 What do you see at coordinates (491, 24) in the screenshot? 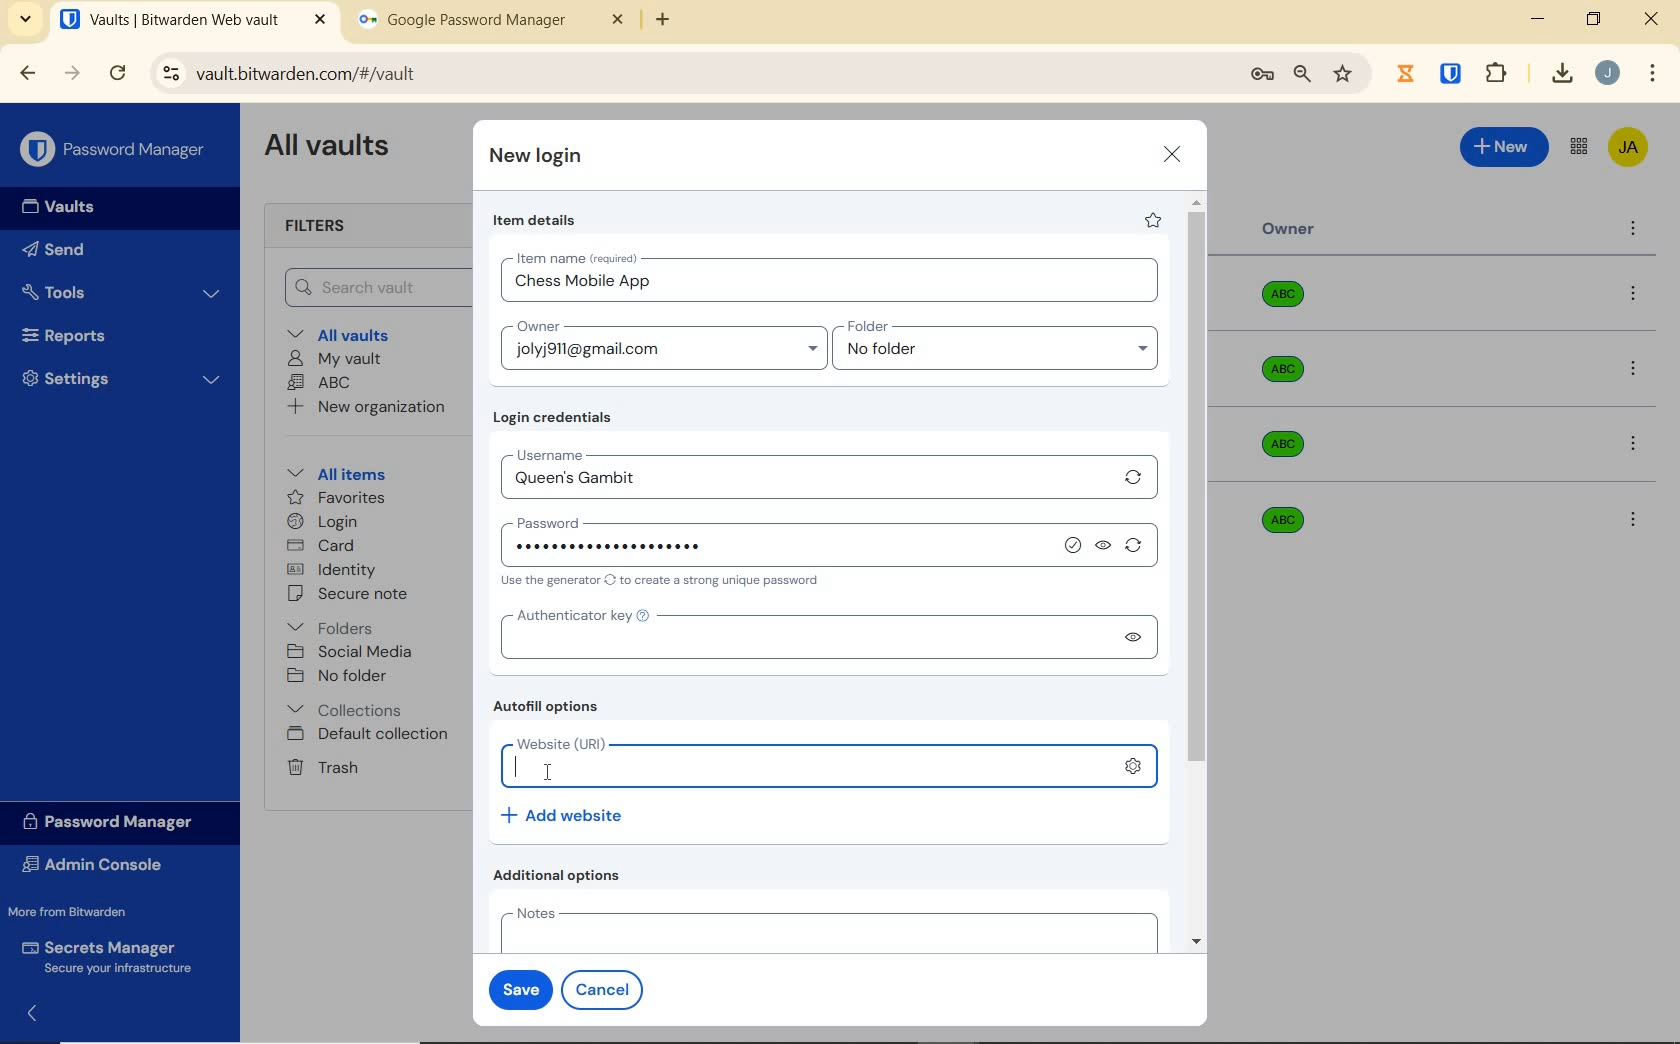
I see `tab` at bounding box center [491, 24].